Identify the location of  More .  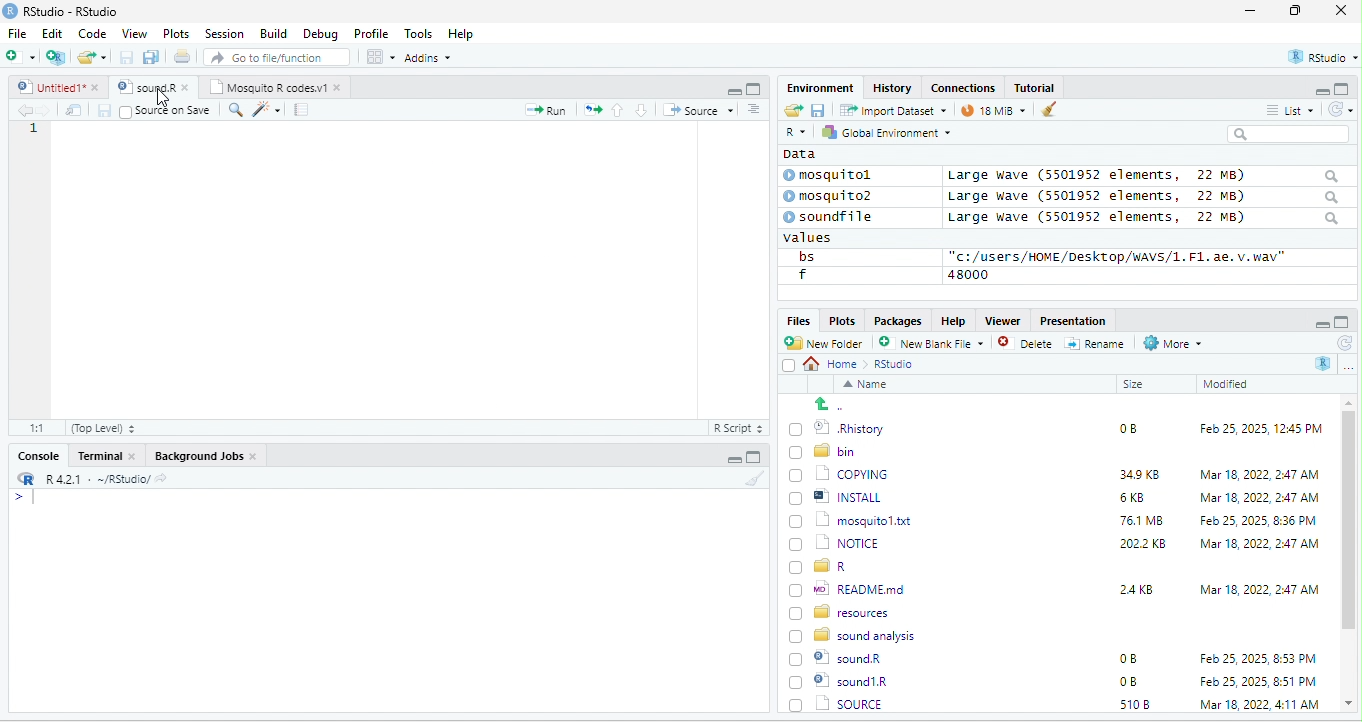
(1171, 344).